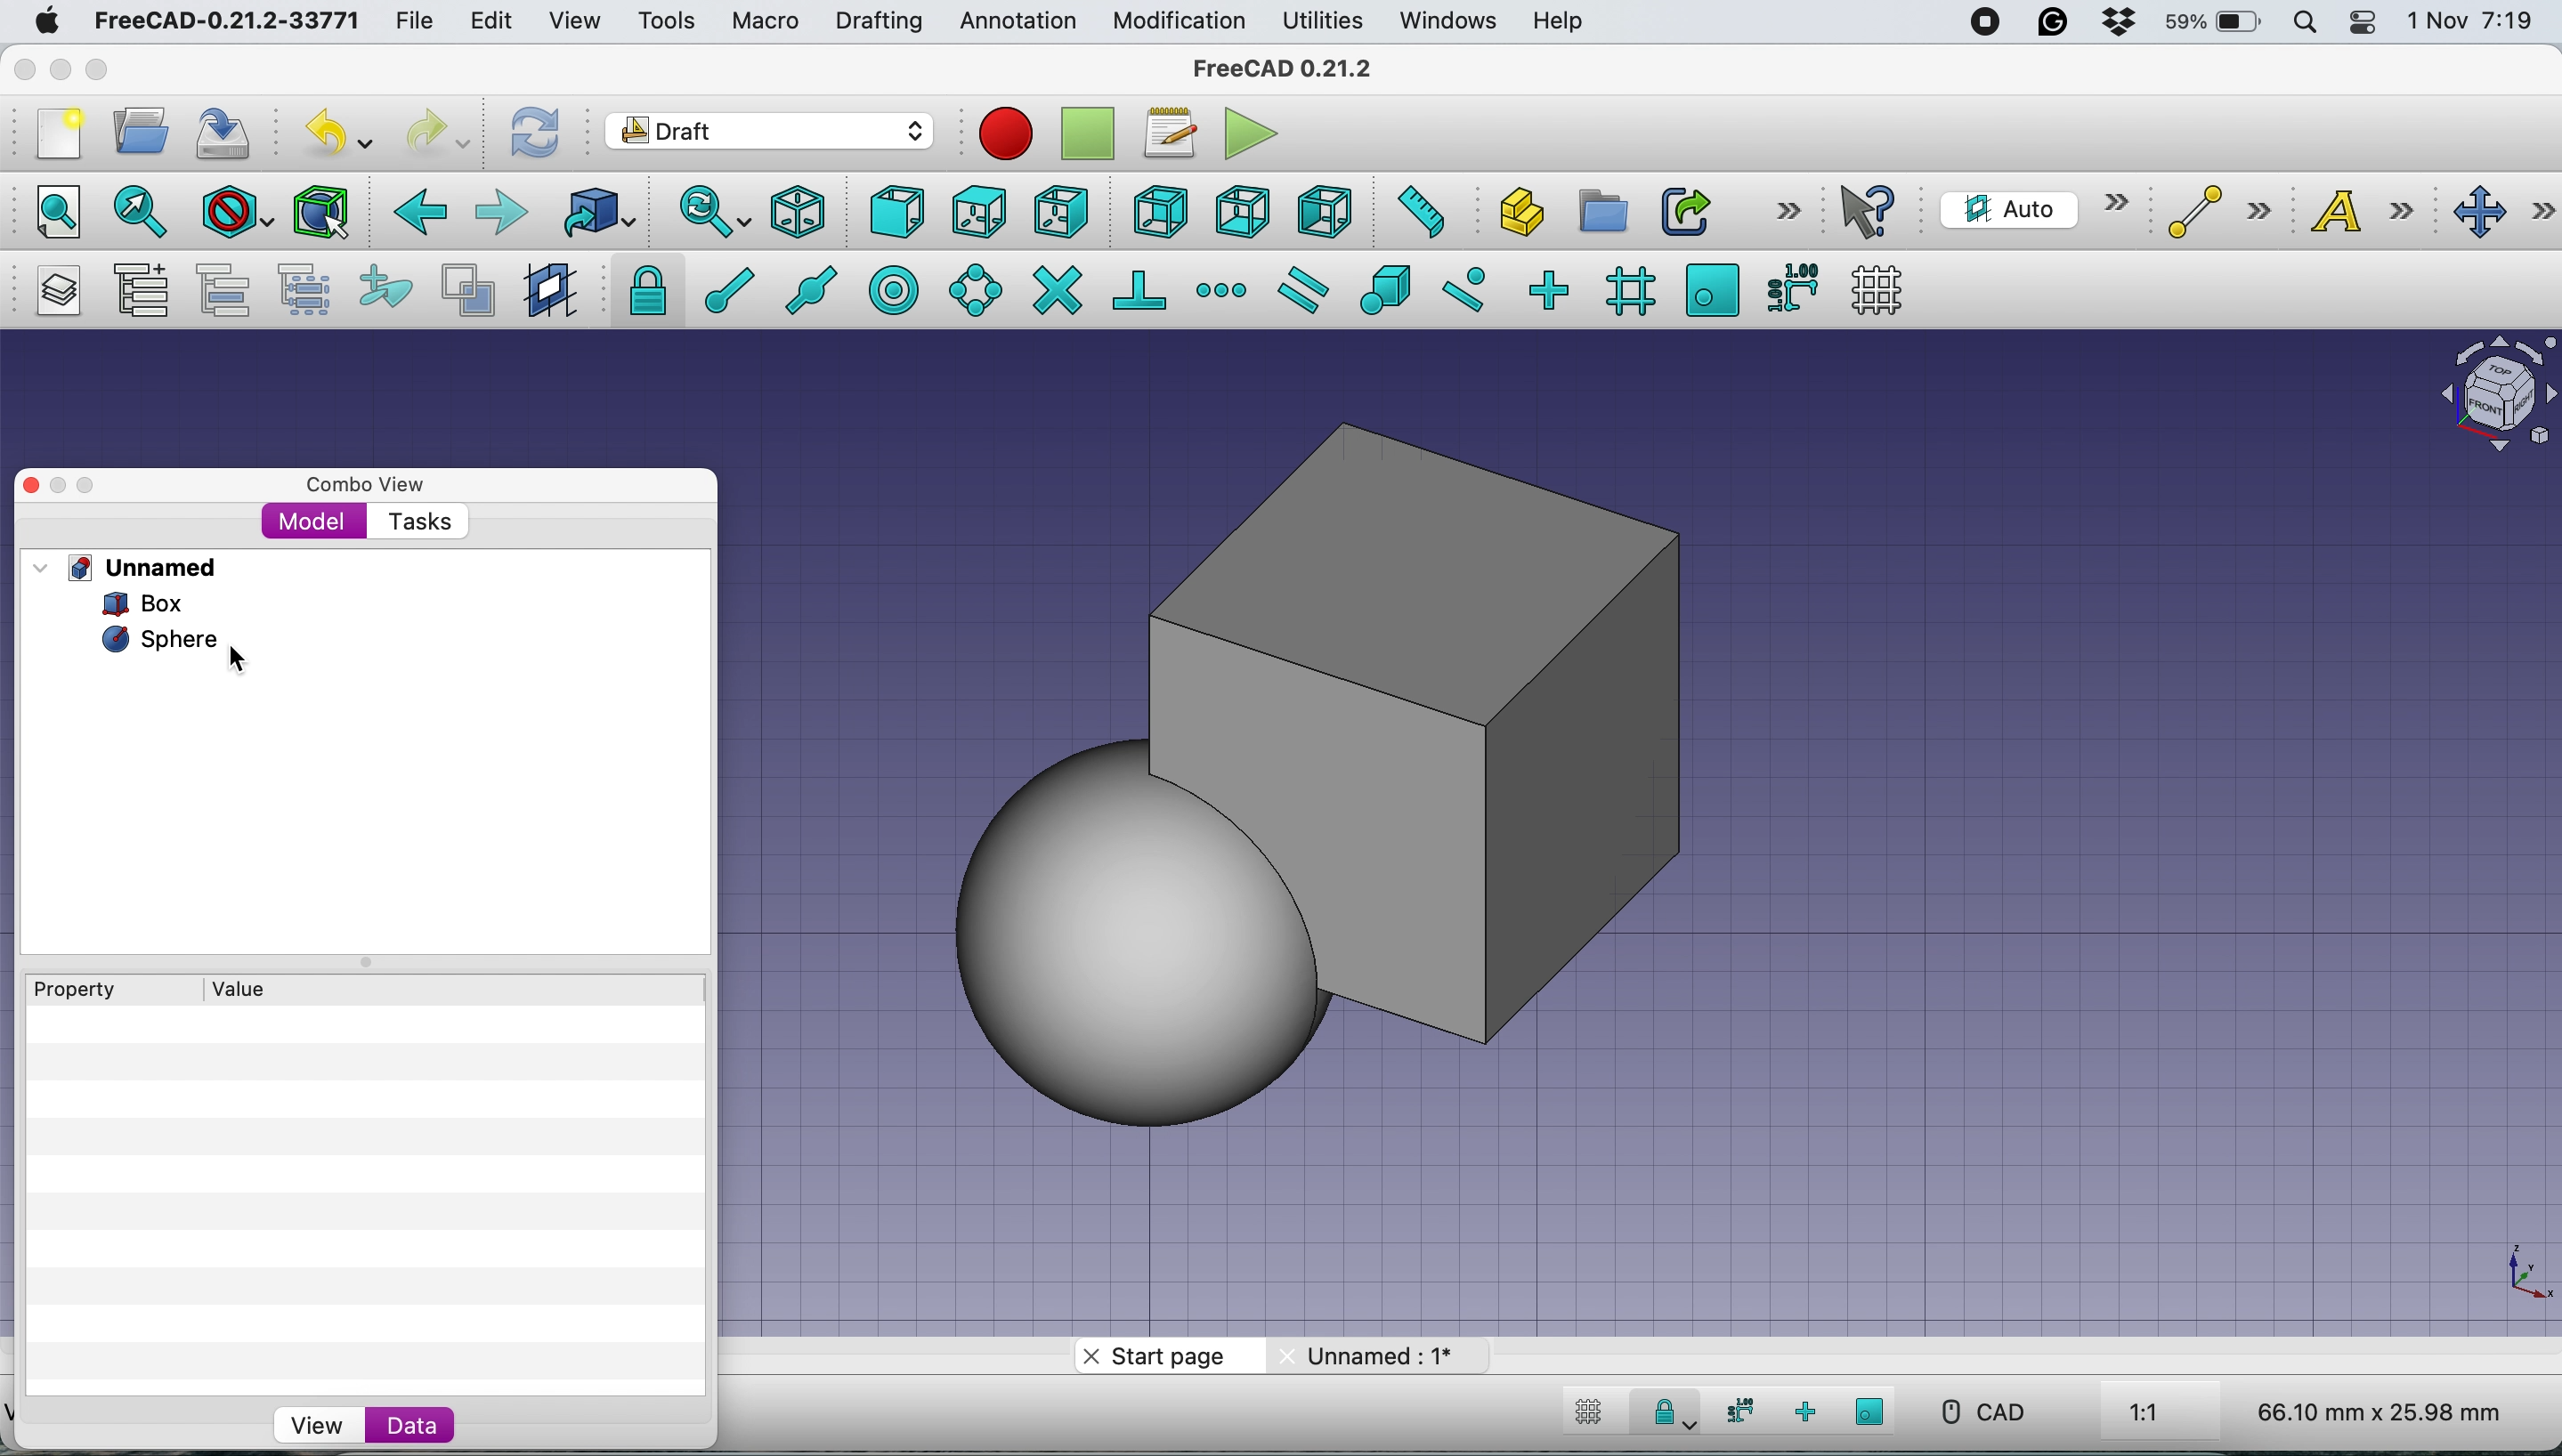  Describe the element at coordinates (1158, 212) in the screenshot. I see `rear` at that location.